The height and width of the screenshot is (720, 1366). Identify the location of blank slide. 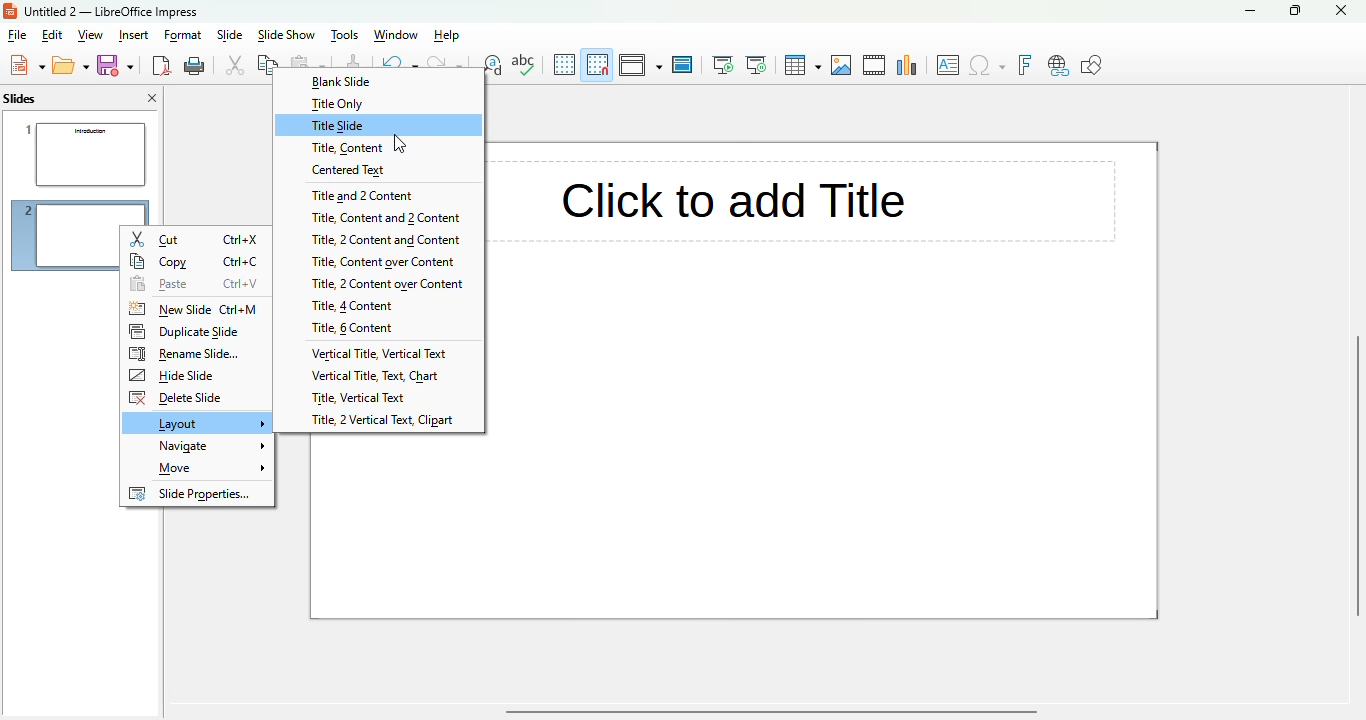
(381, 82).